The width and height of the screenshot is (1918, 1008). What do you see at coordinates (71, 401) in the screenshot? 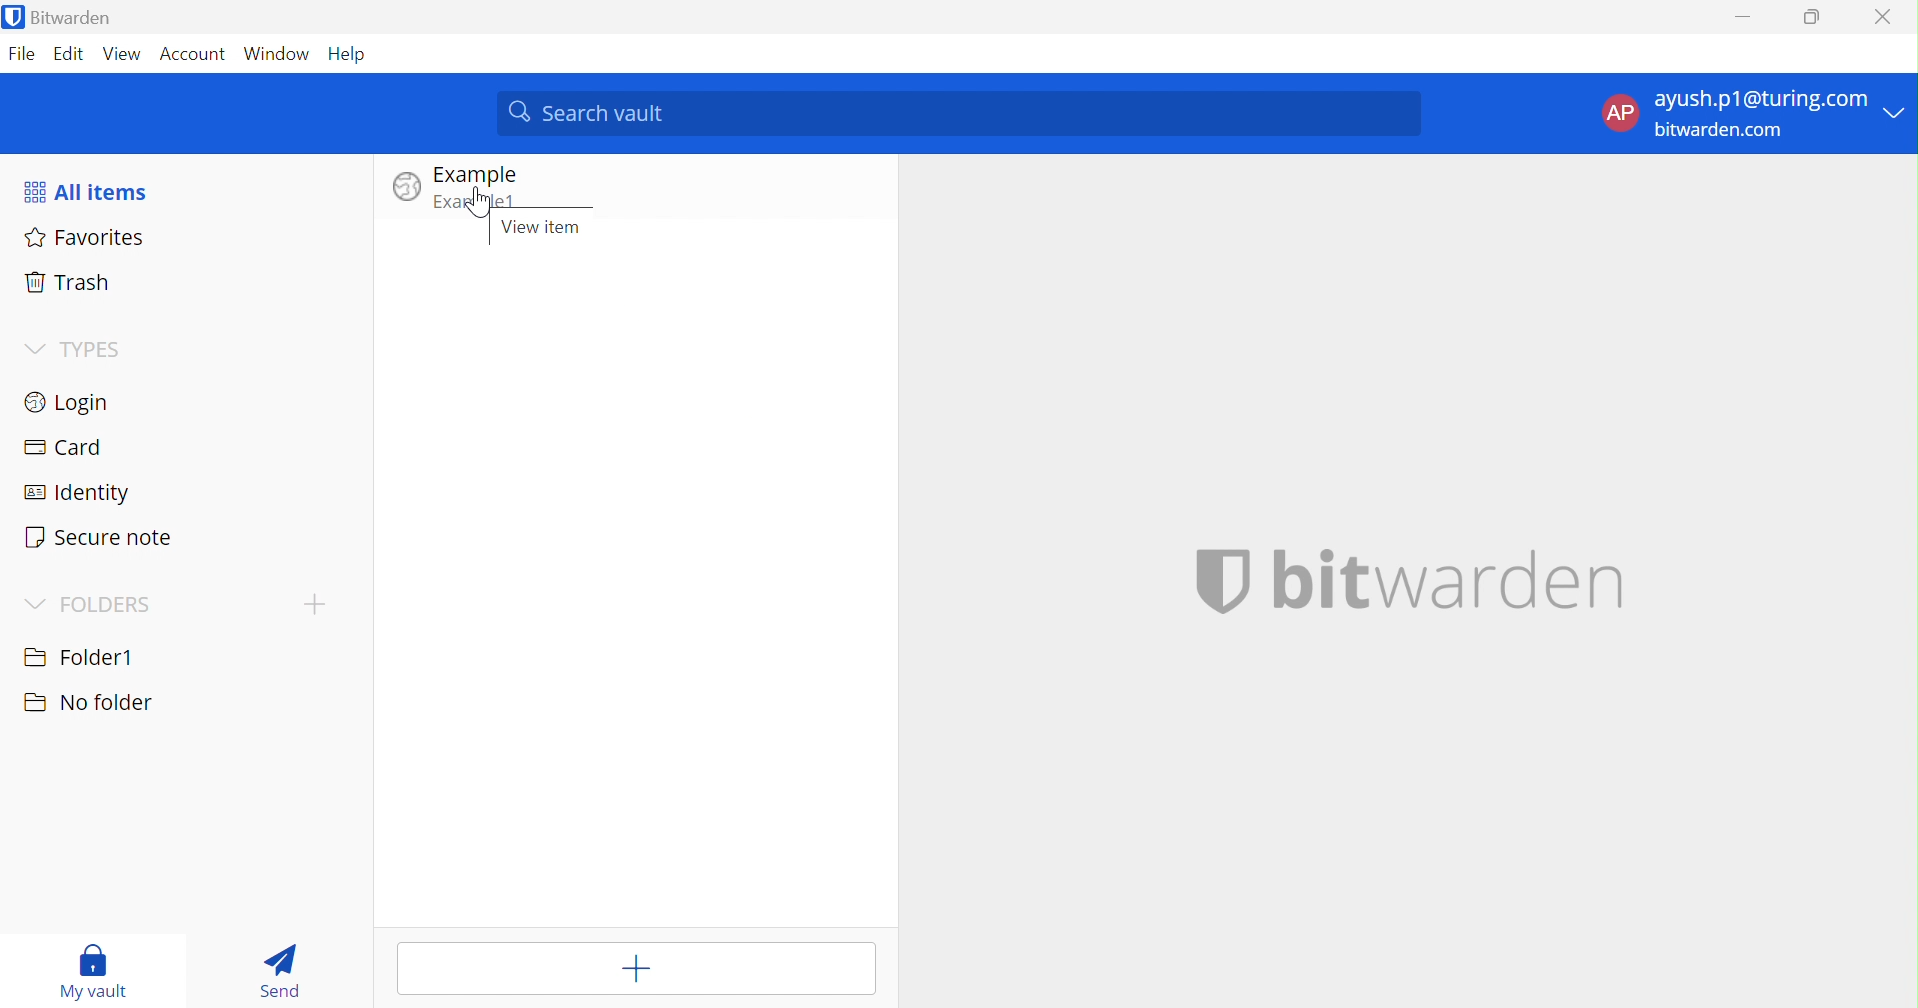
I see `Login` at bounding box center [71, 401].